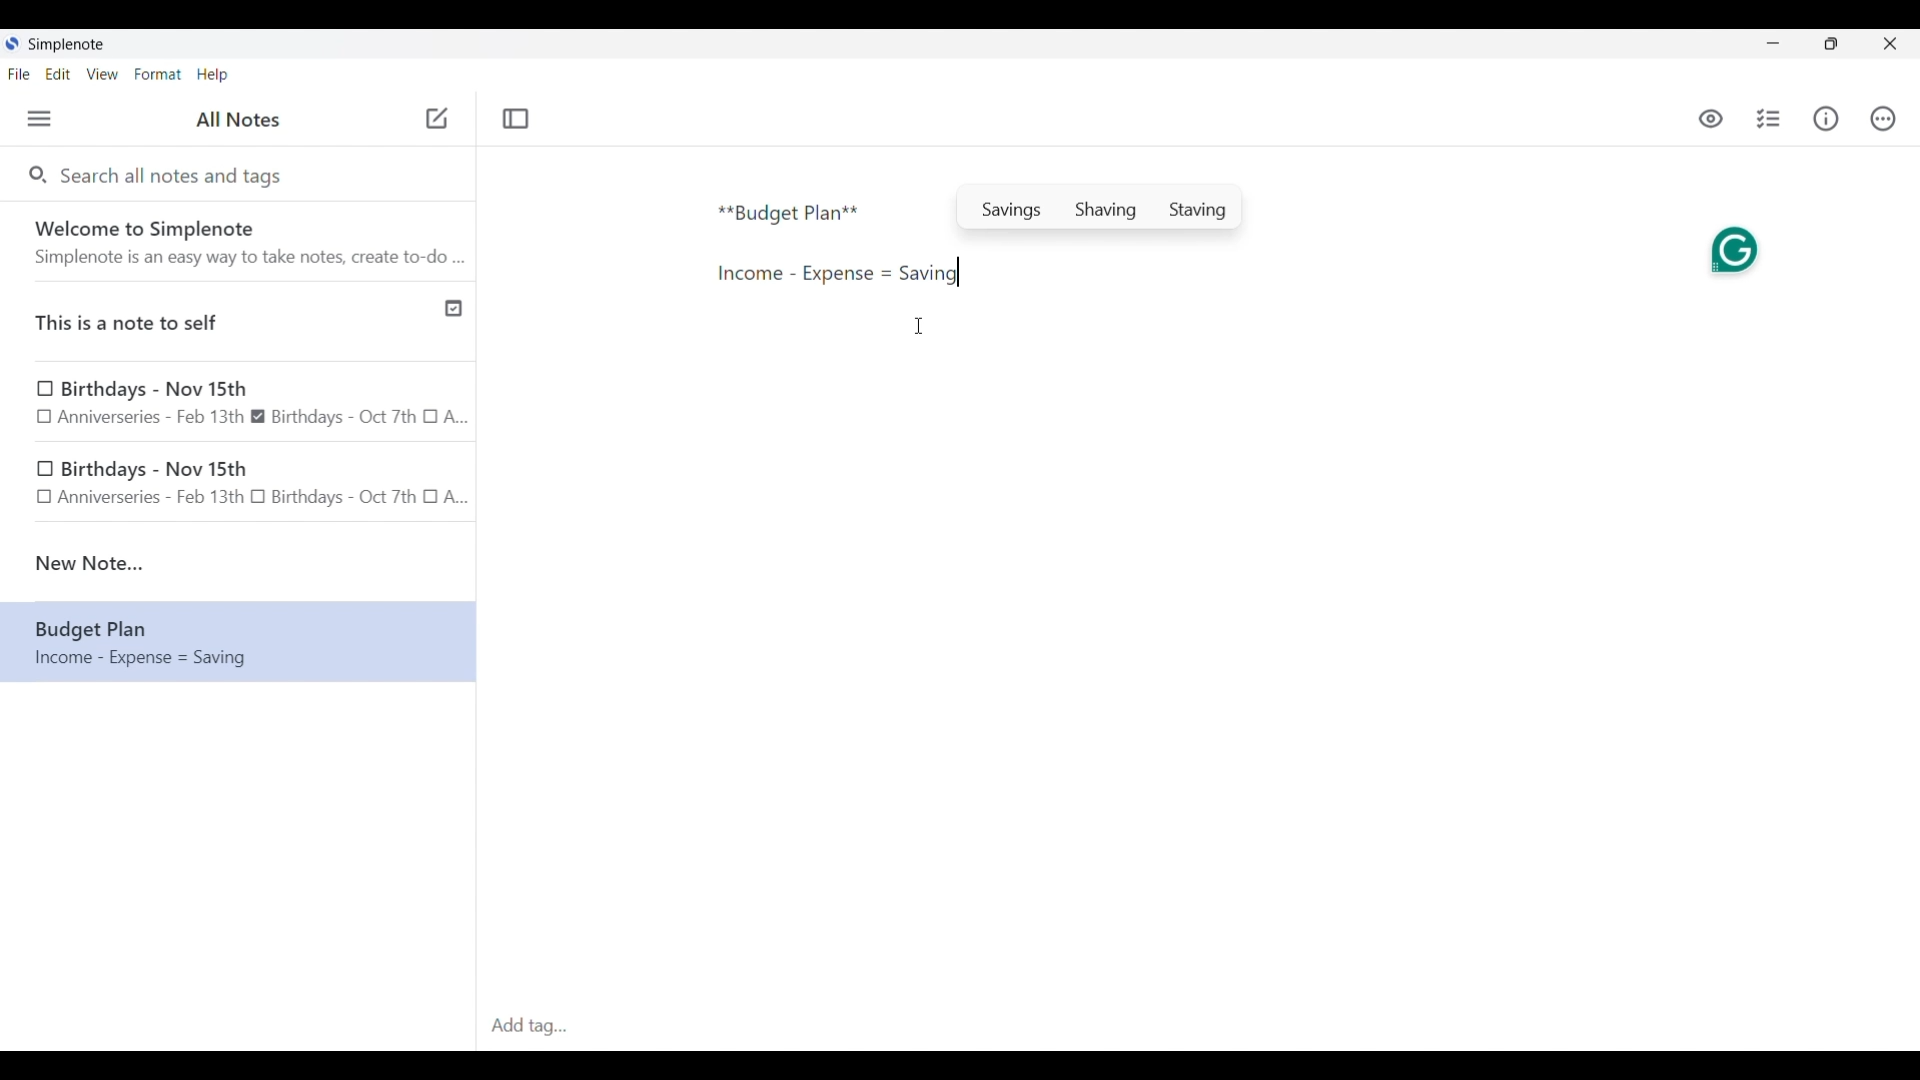  What do you see at coordinates (240, 322) in the screenshot?
I see `Published note indicated by check icon` at bounding box center [240, 322].